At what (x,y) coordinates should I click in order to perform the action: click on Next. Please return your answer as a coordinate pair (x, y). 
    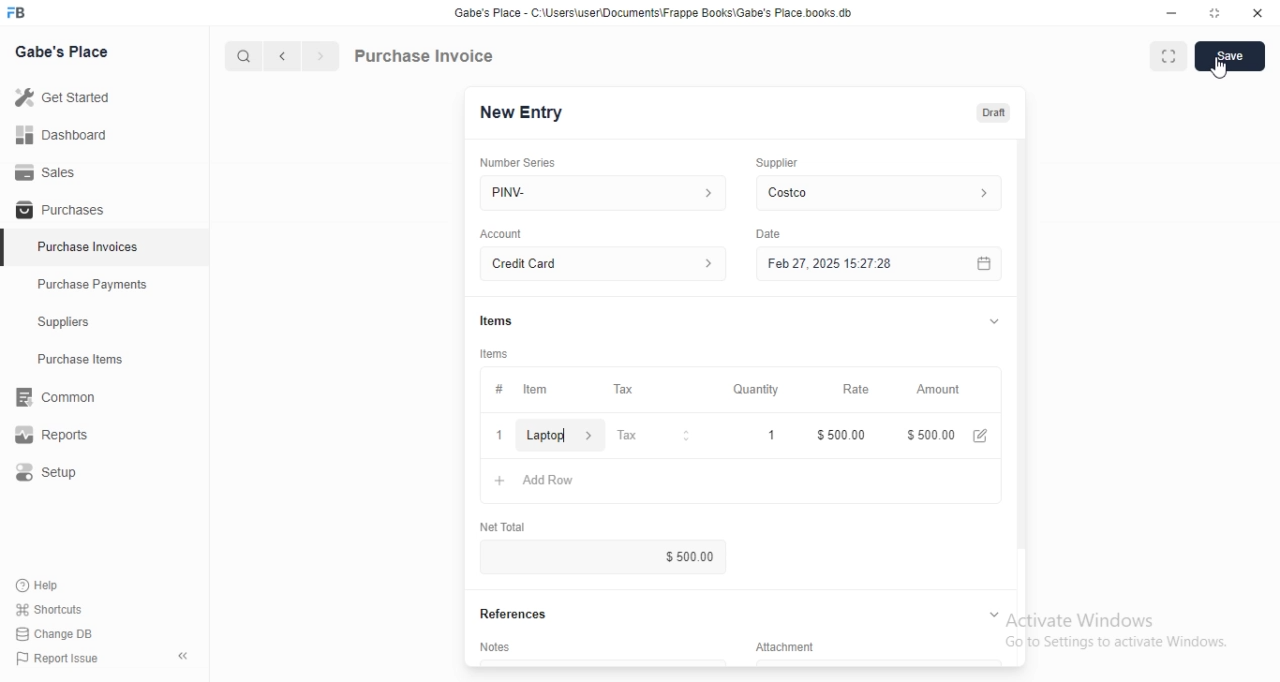
    Looking at the image, I should click on (322, 56).